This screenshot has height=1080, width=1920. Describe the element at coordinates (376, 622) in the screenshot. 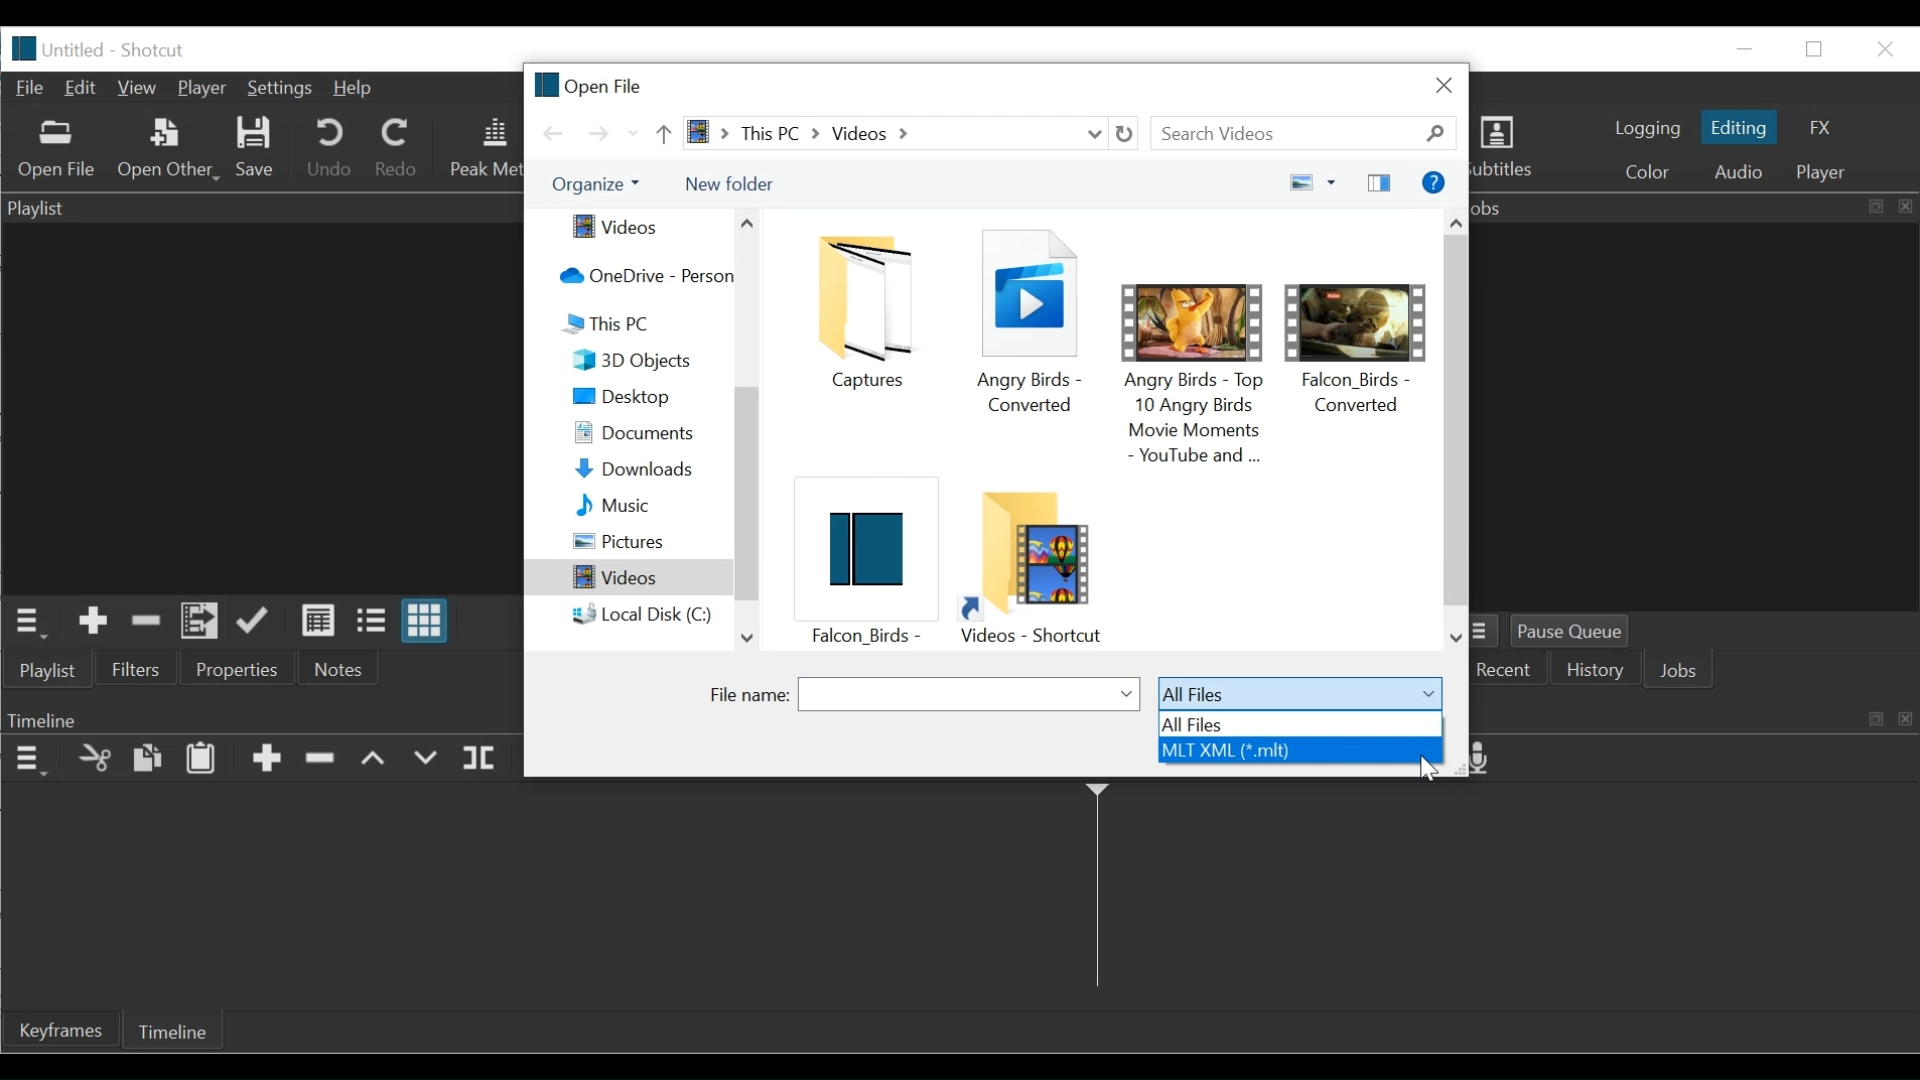

I see `View as files` at that location.